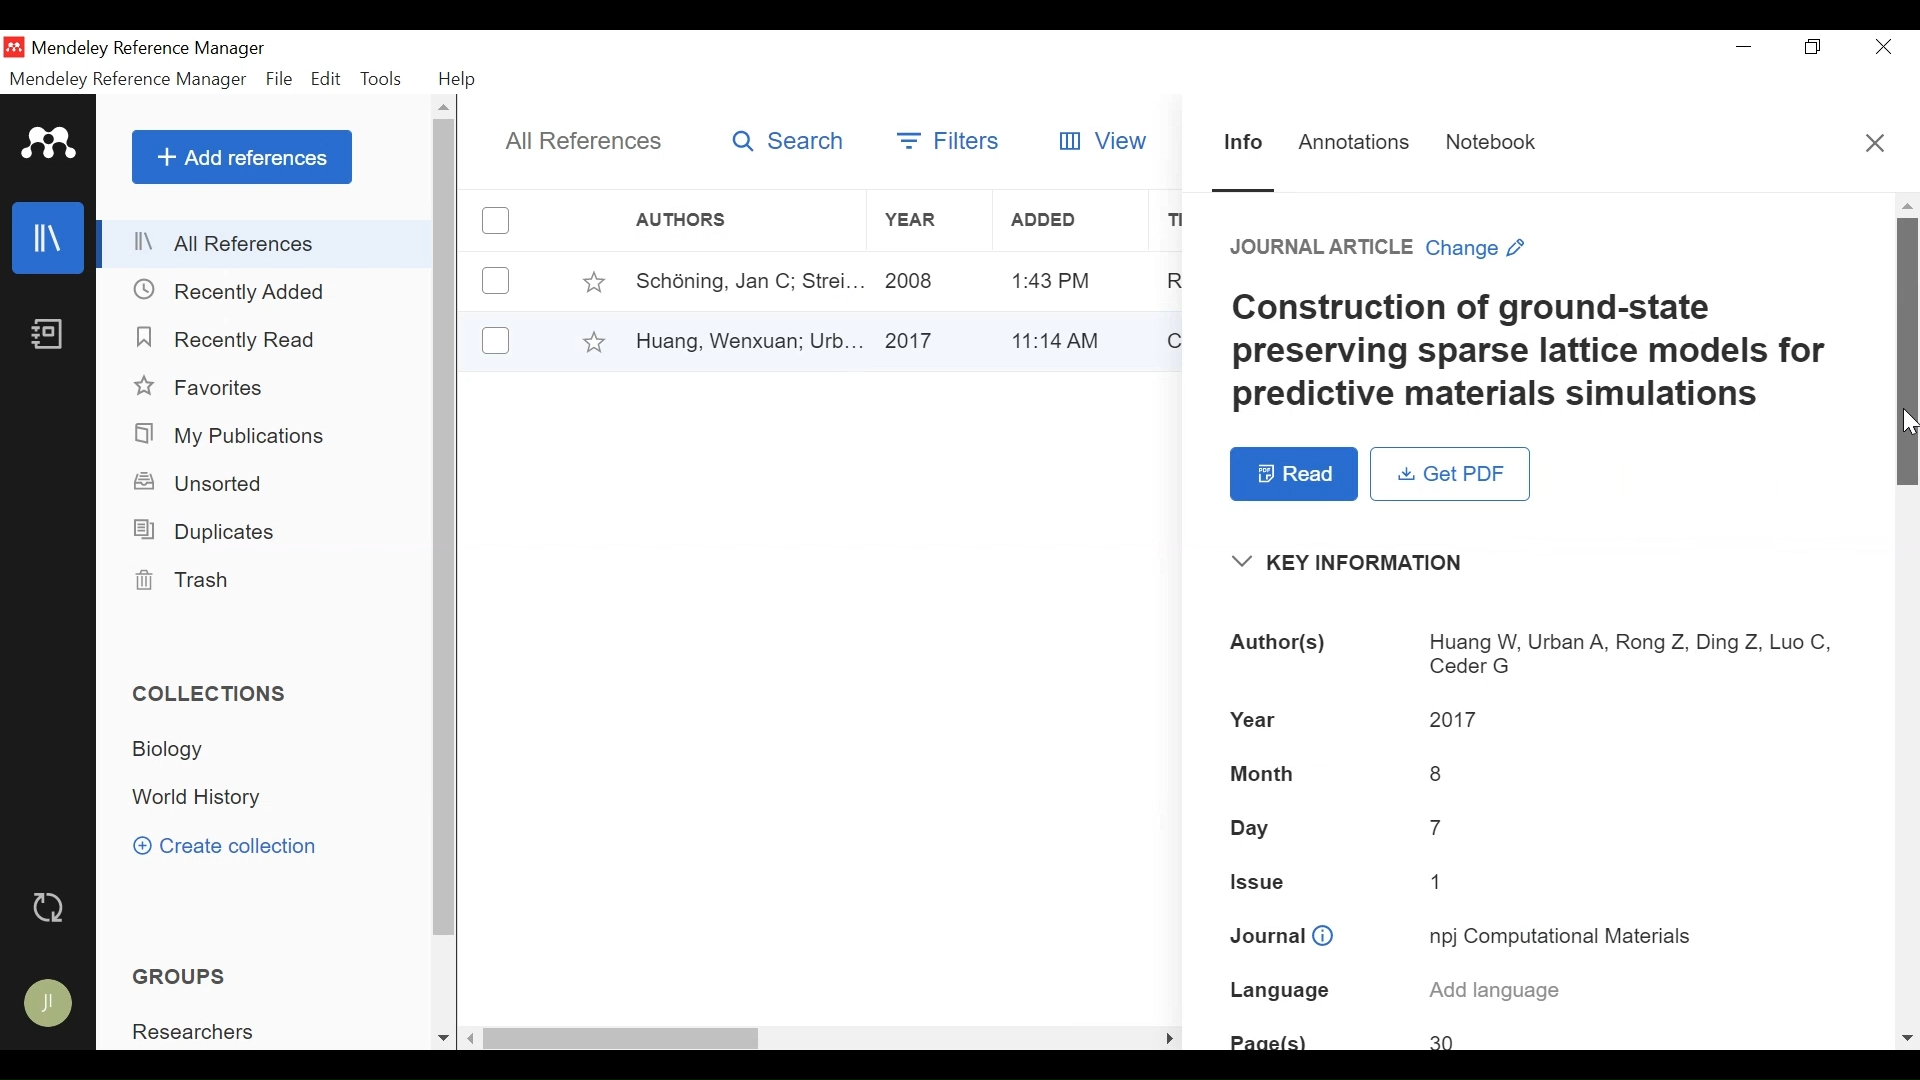 The width and height of the screenshot is (1920, 1080). I want to click on Search, so click(789, 141).